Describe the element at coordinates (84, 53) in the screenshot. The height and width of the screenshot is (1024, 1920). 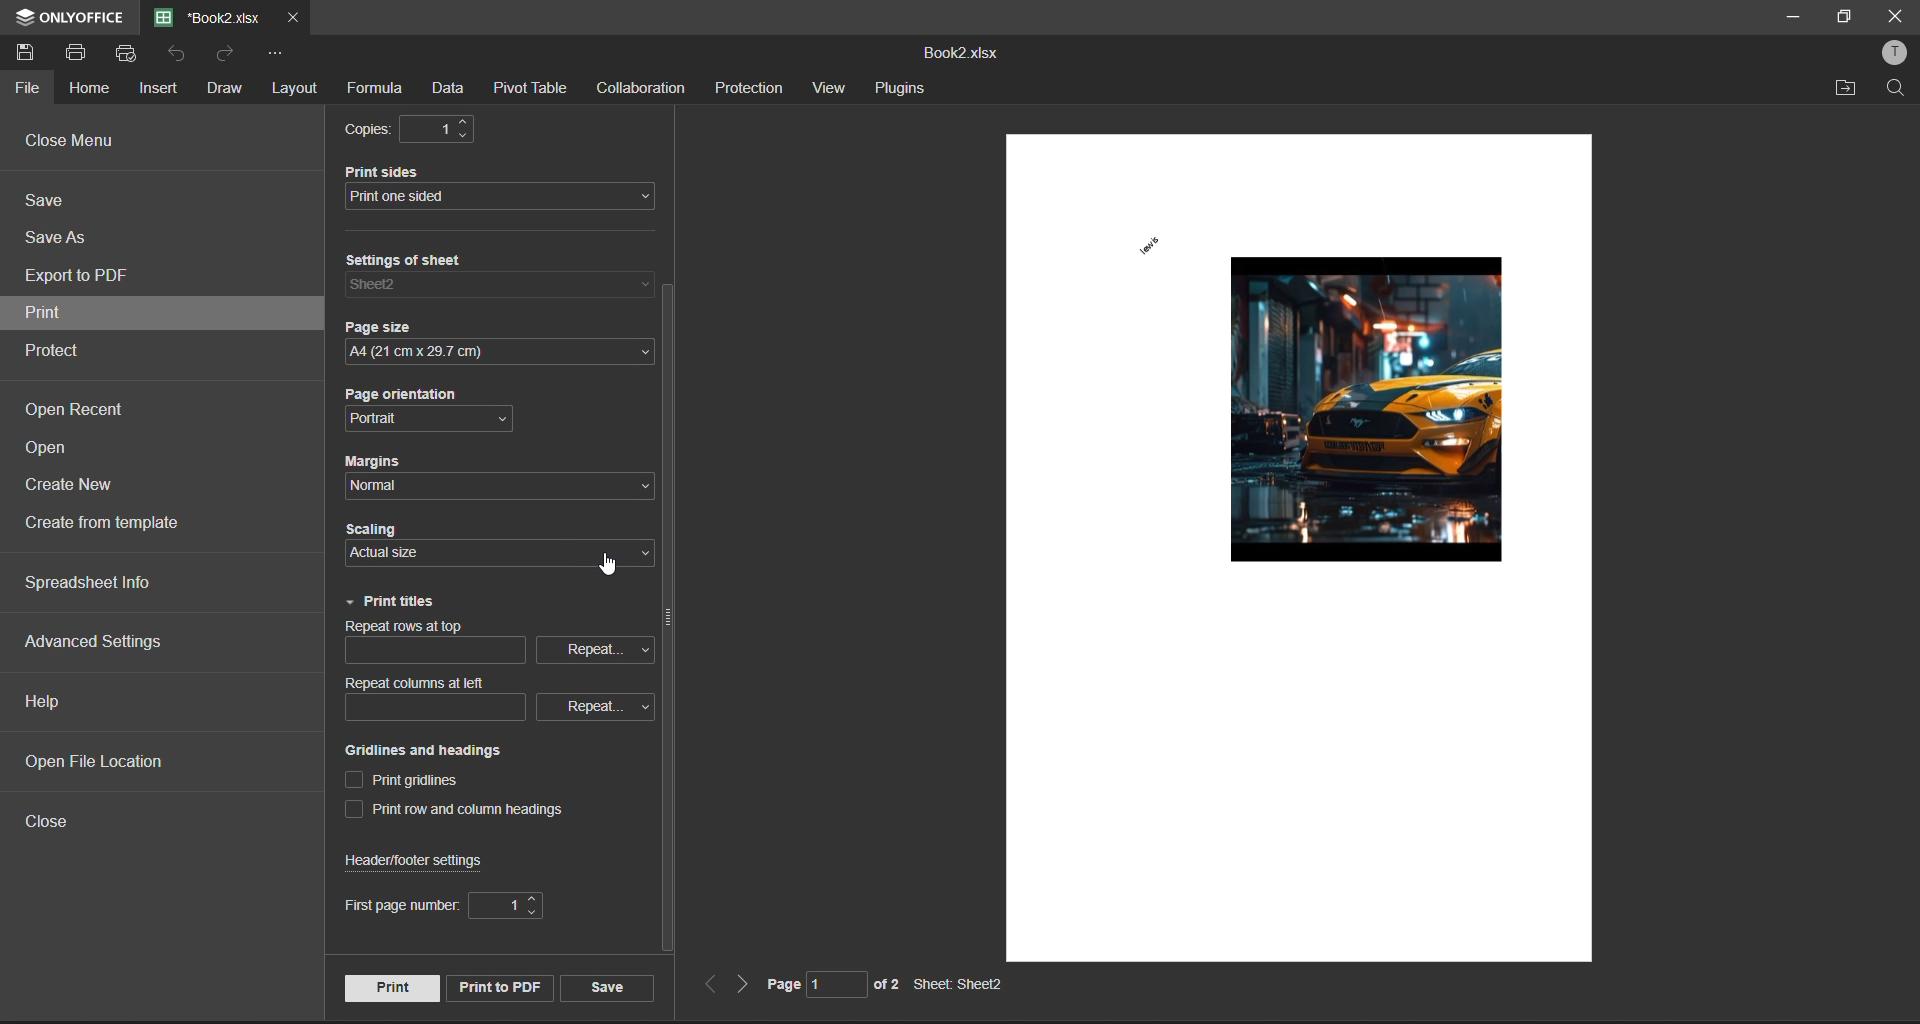
I see `print` at that location.